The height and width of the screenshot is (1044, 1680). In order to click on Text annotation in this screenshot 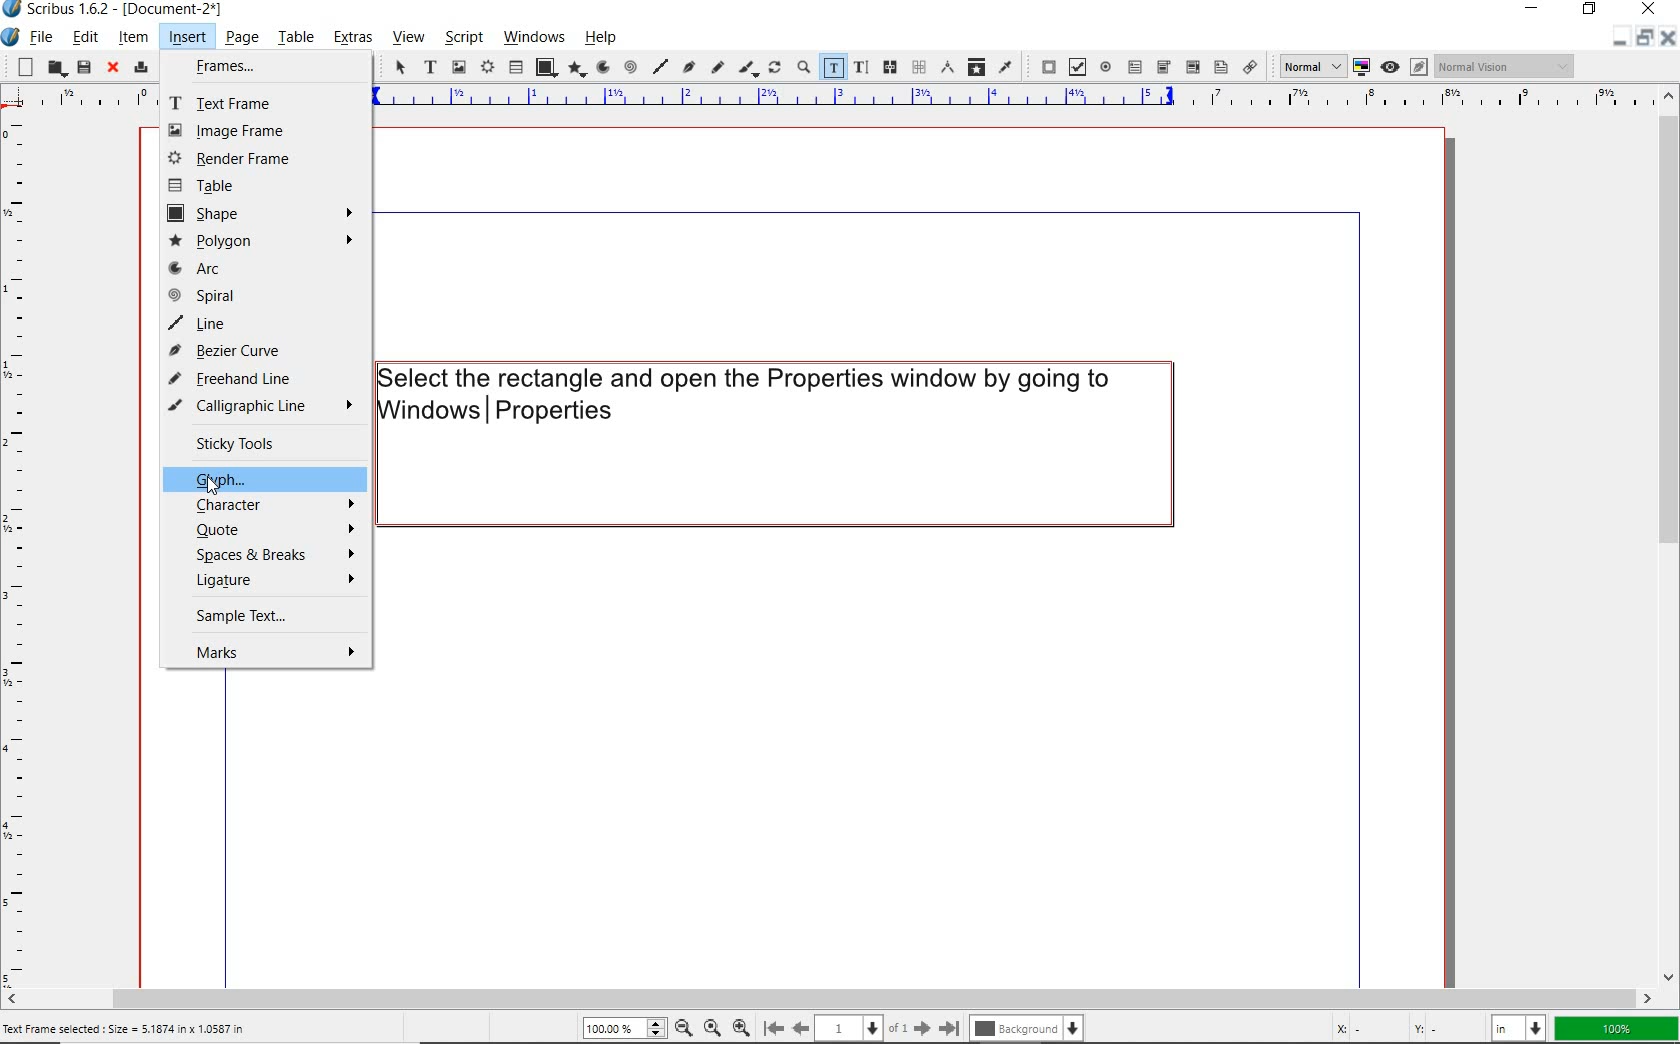, I will do `click(1219, 68)`.